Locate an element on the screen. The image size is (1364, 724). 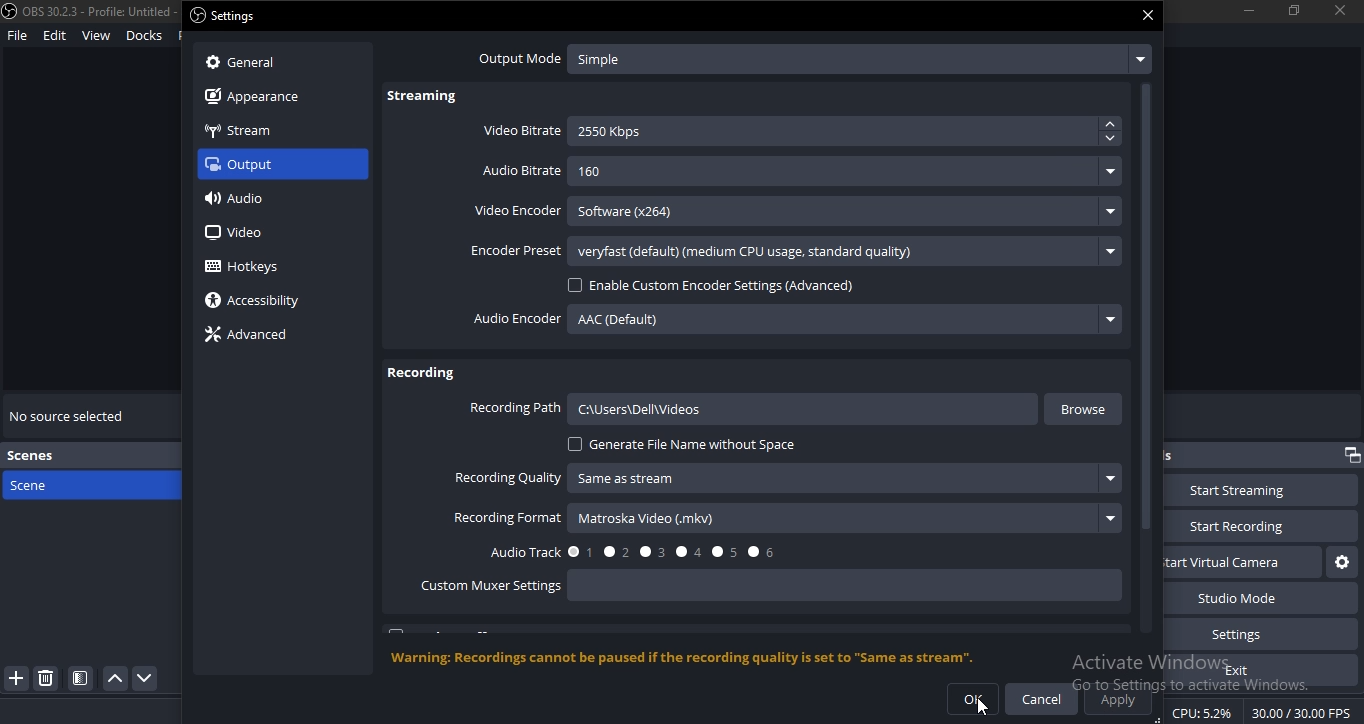
video bitrate  is located at coordinates (523, 129).